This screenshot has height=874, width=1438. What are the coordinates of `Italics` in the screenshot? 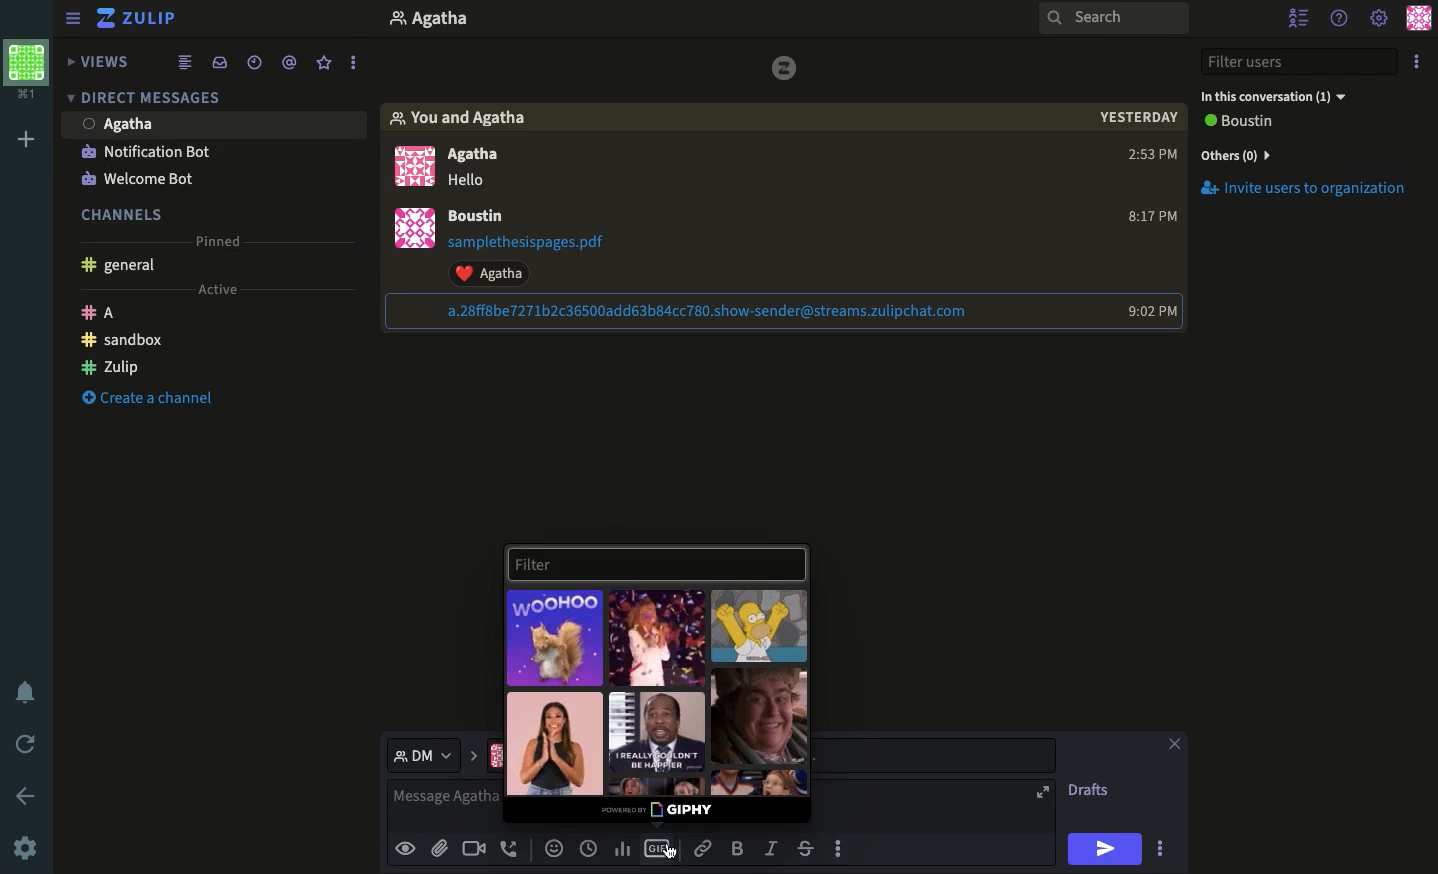 It's located at (773, 847).